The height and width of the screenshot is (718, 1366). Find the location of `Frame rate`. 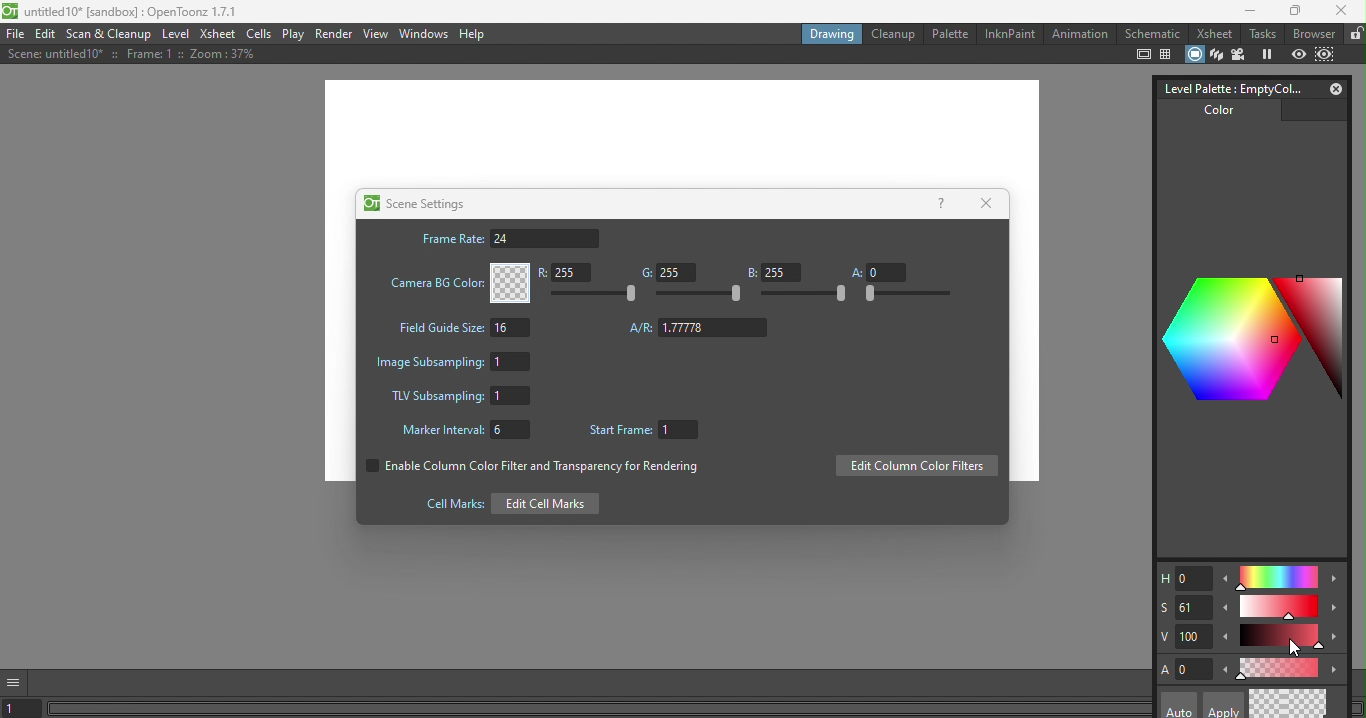

Frame rate is located at coordinates (509, 238).